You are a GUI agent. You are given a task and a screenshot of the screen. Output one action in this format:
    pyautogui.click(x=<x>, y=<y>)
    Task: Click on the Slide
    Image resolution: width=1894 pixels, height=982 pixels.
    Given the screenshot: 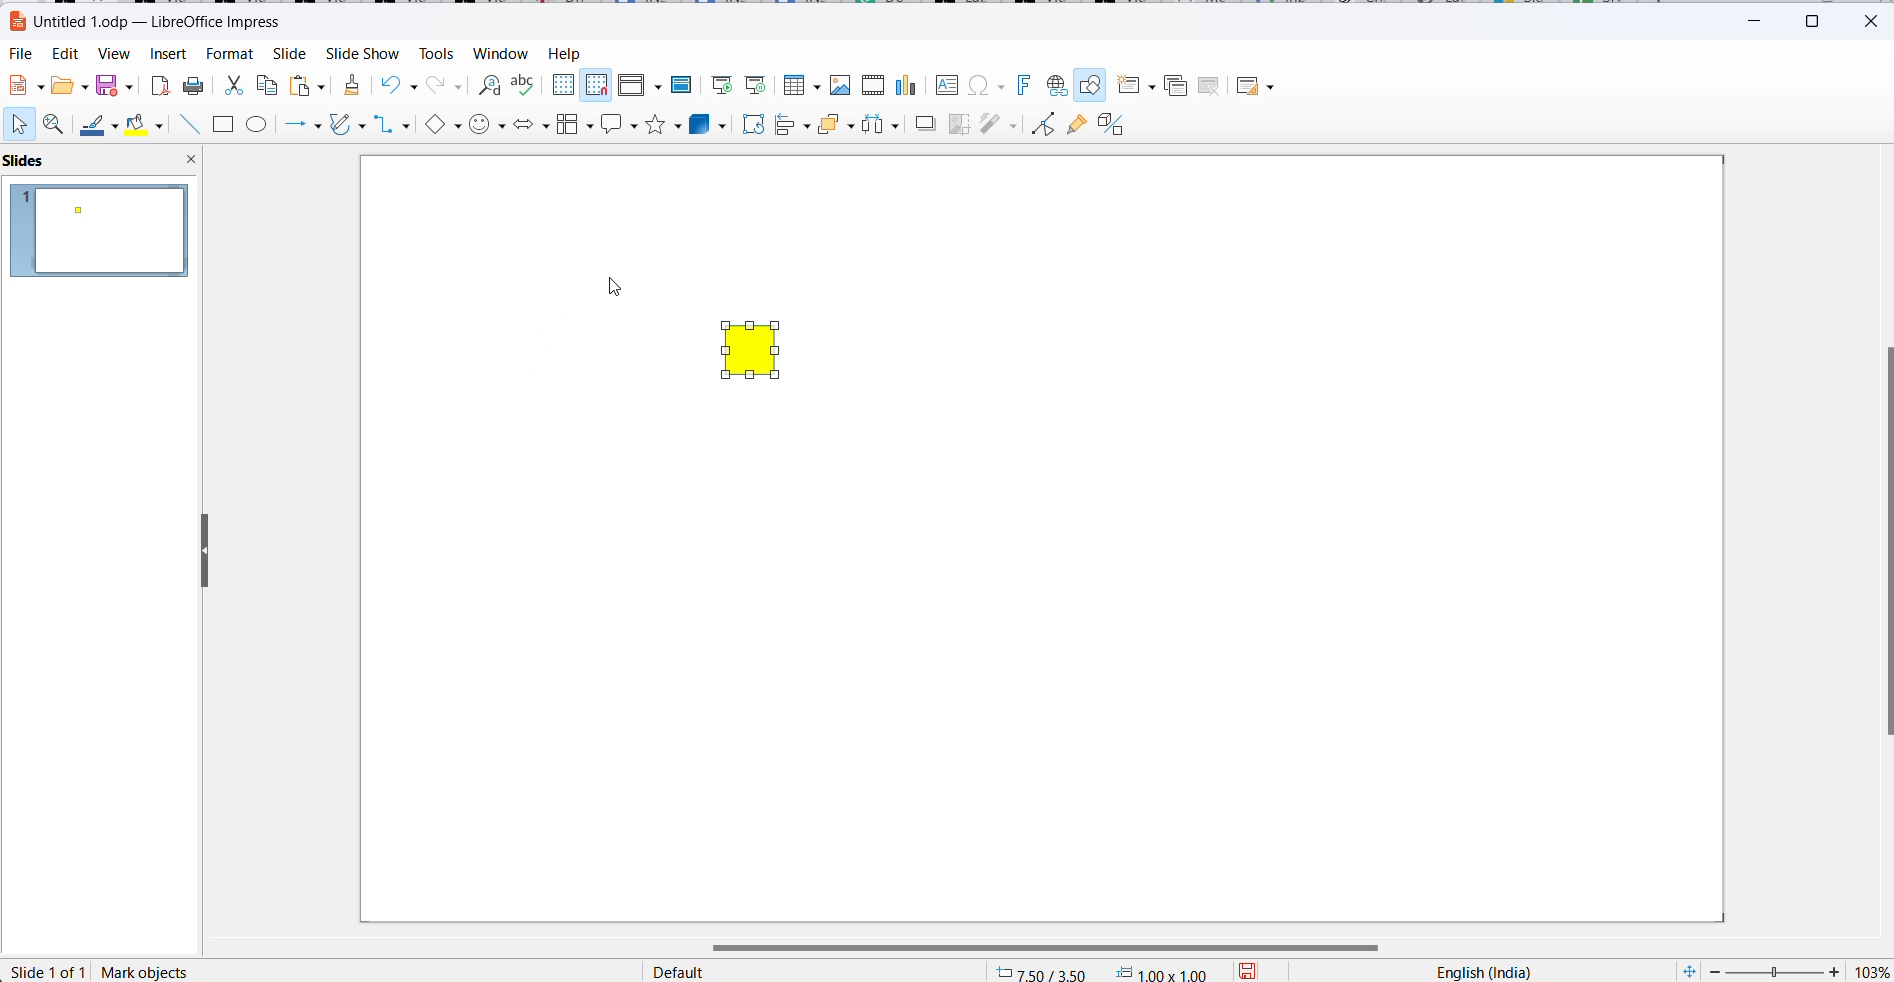 What is the action you would take?
    pyautogui.click(x=288, y=55)
    